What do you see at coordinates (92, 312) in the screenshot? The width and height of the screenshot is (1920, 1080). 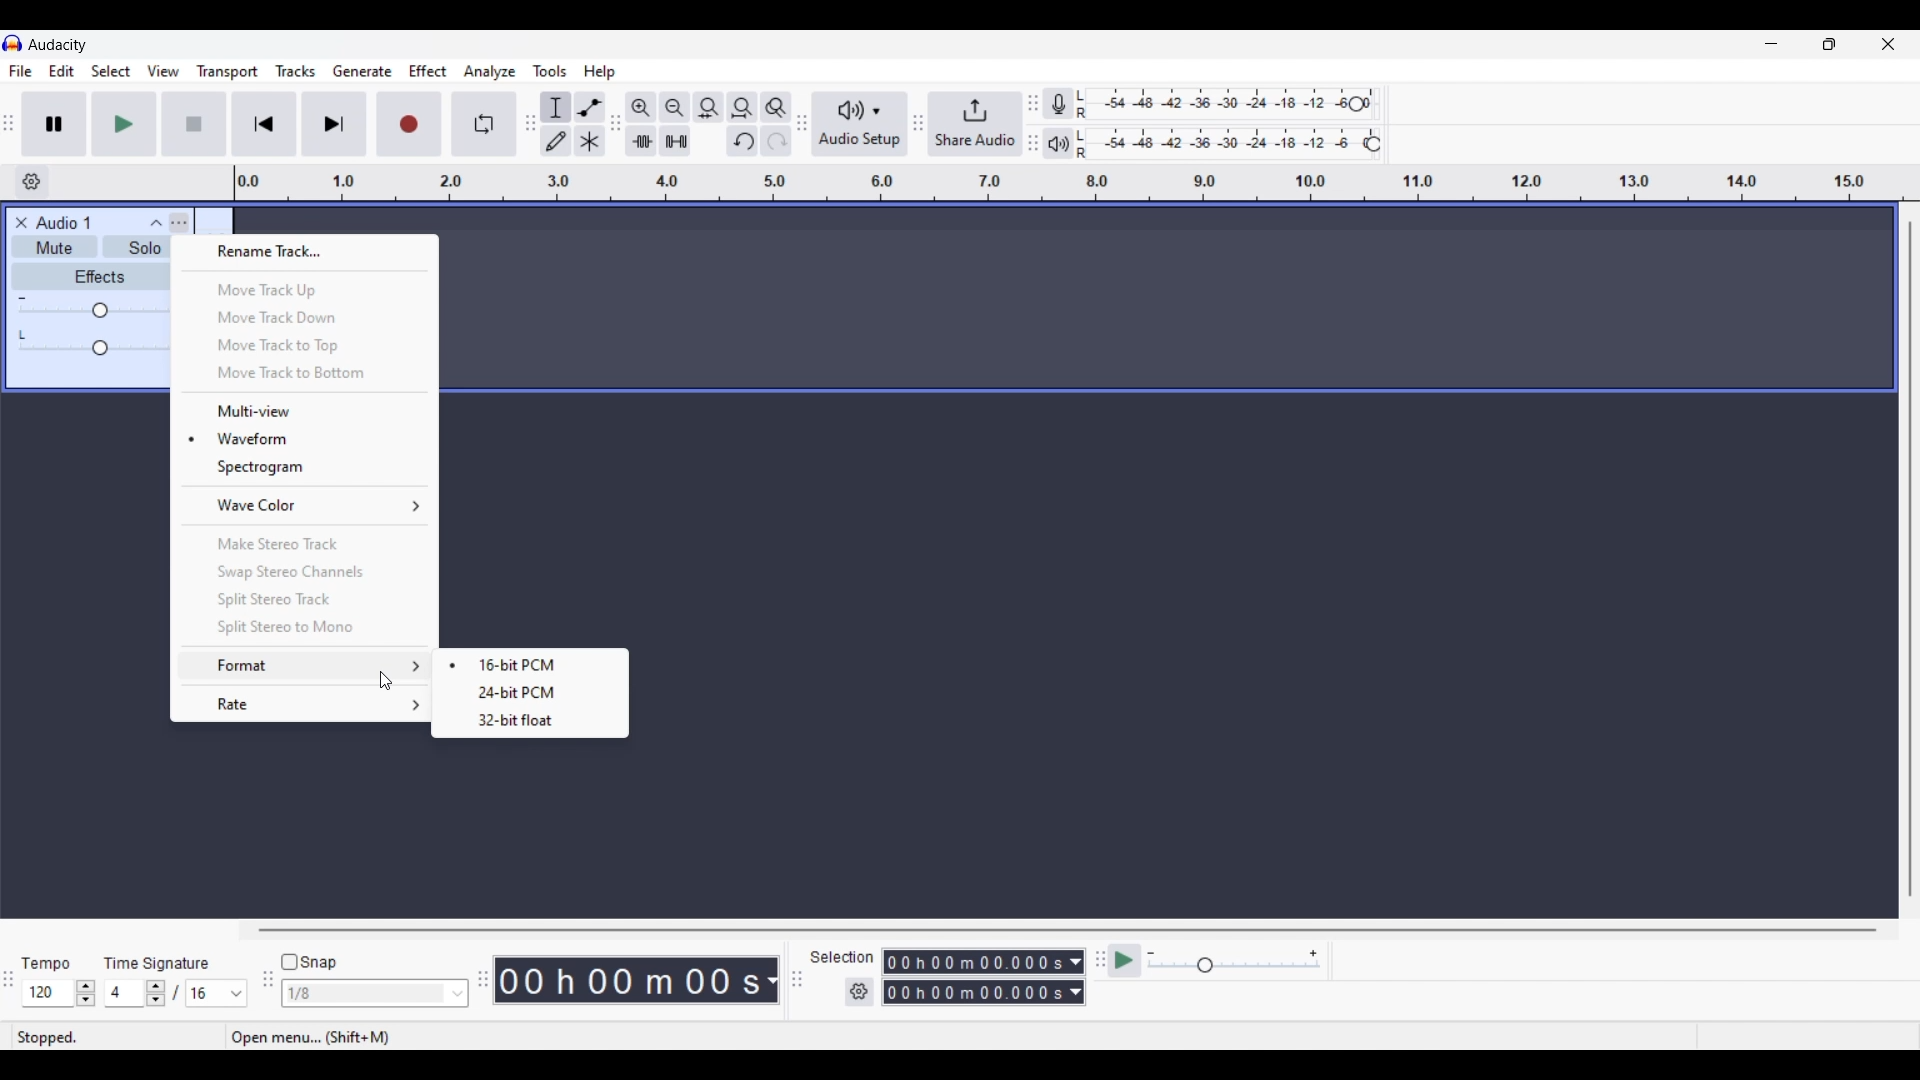 I see `Slider` at bounding box center [92, 312].